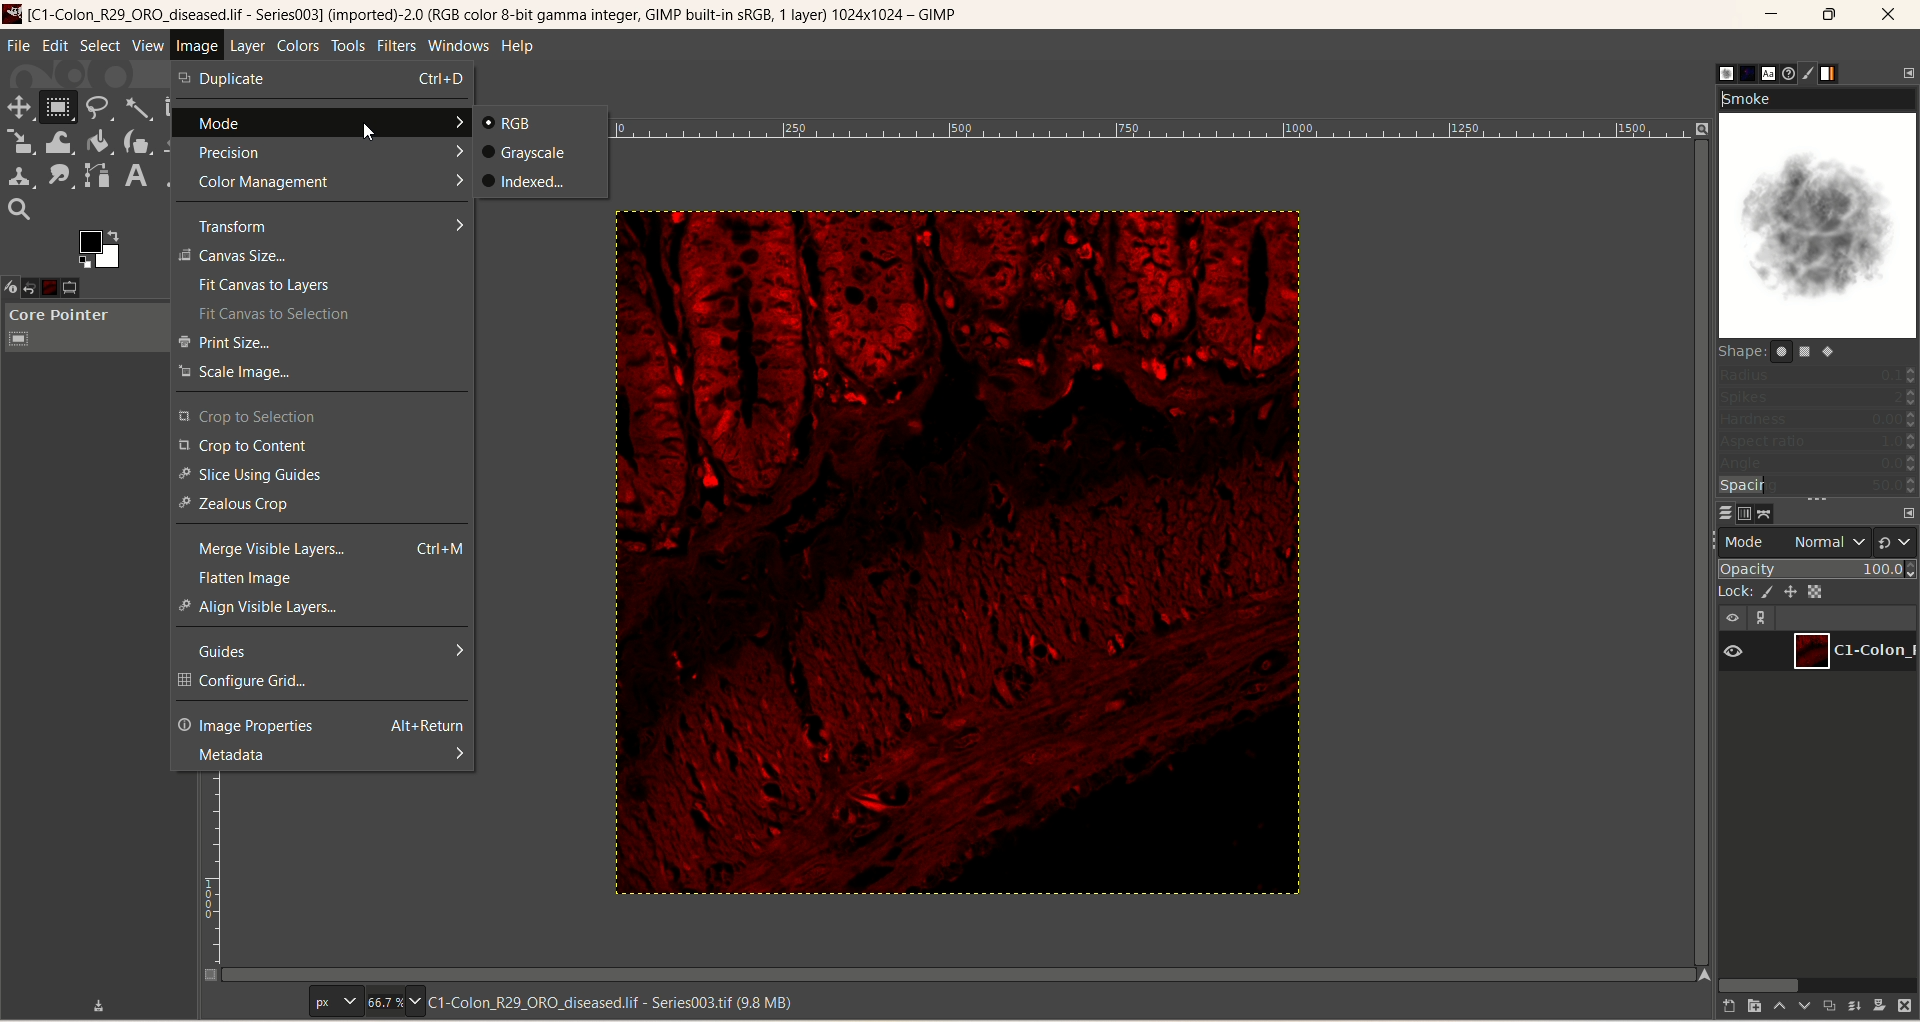 The width and height of the screenshot is (1920, 1022). Describe the element at coordinates (322, 151) in the screenshot. I see `precision` at that location.